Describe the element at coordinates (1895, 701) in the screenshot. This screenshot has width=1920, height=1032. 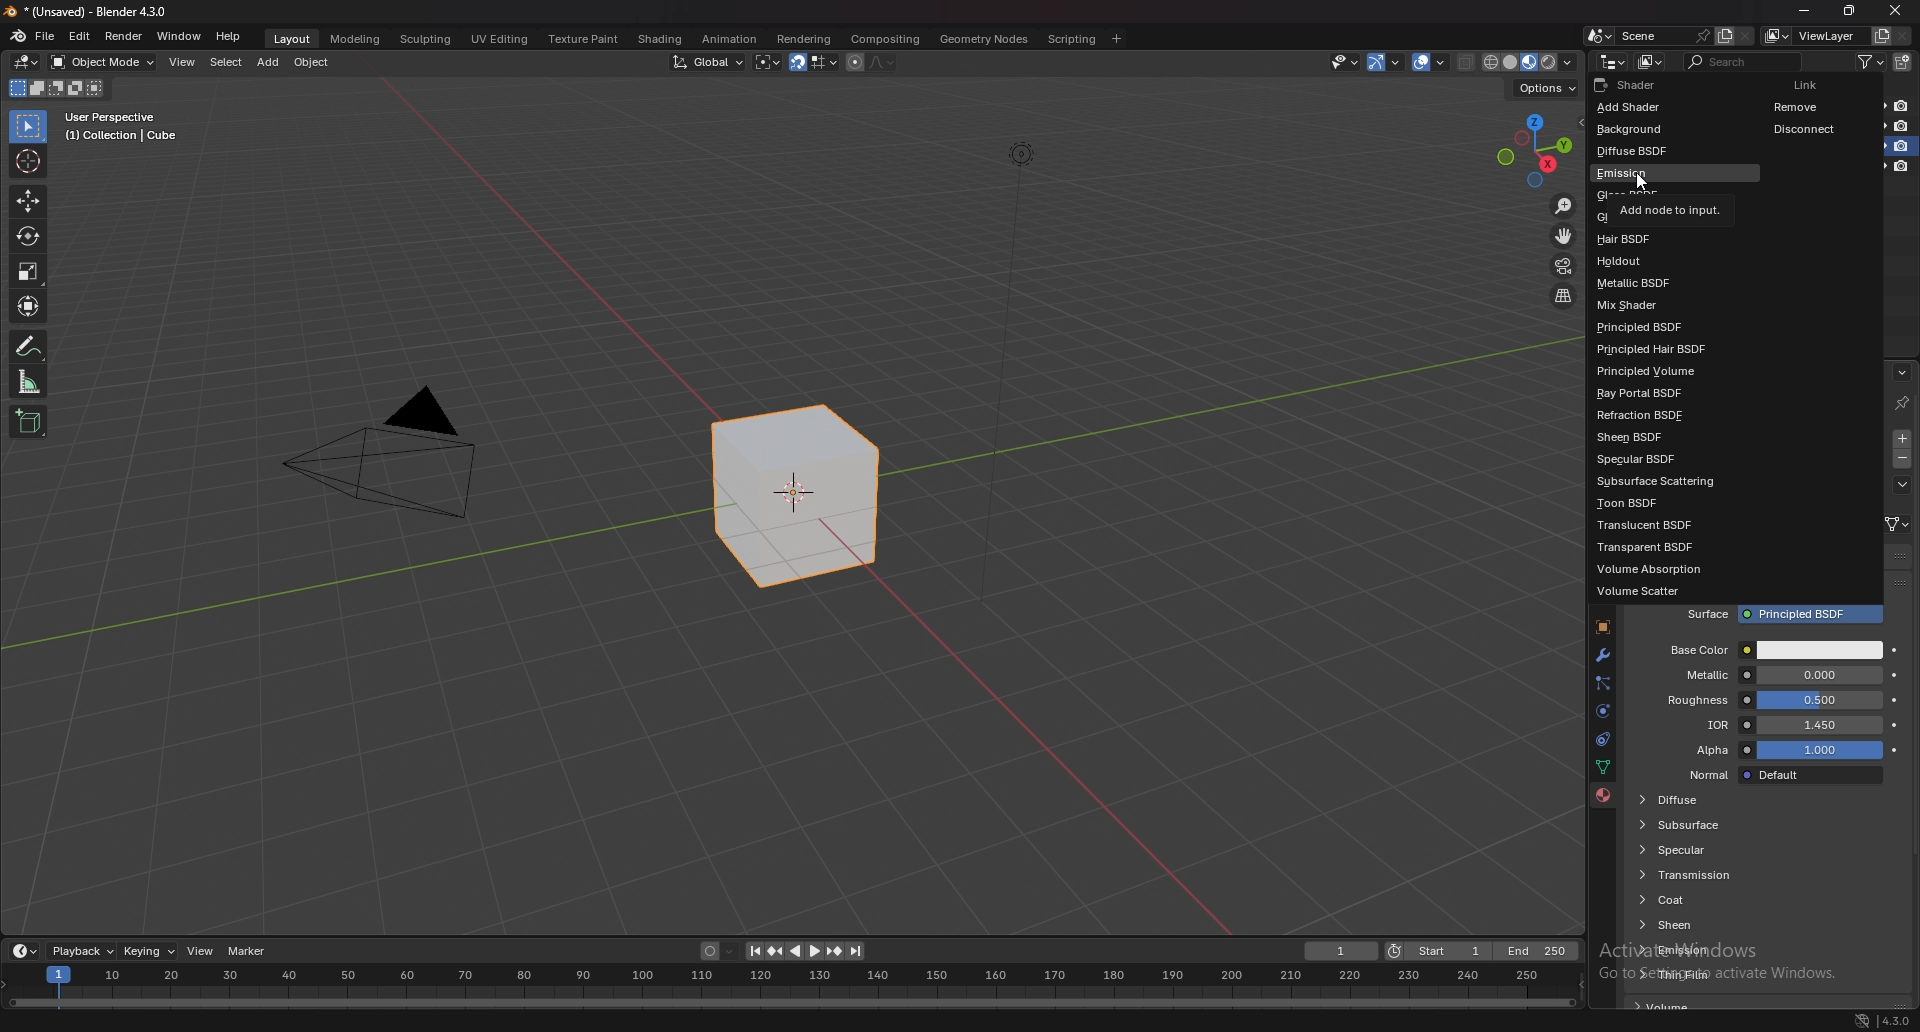
I see `animate property` at that location.